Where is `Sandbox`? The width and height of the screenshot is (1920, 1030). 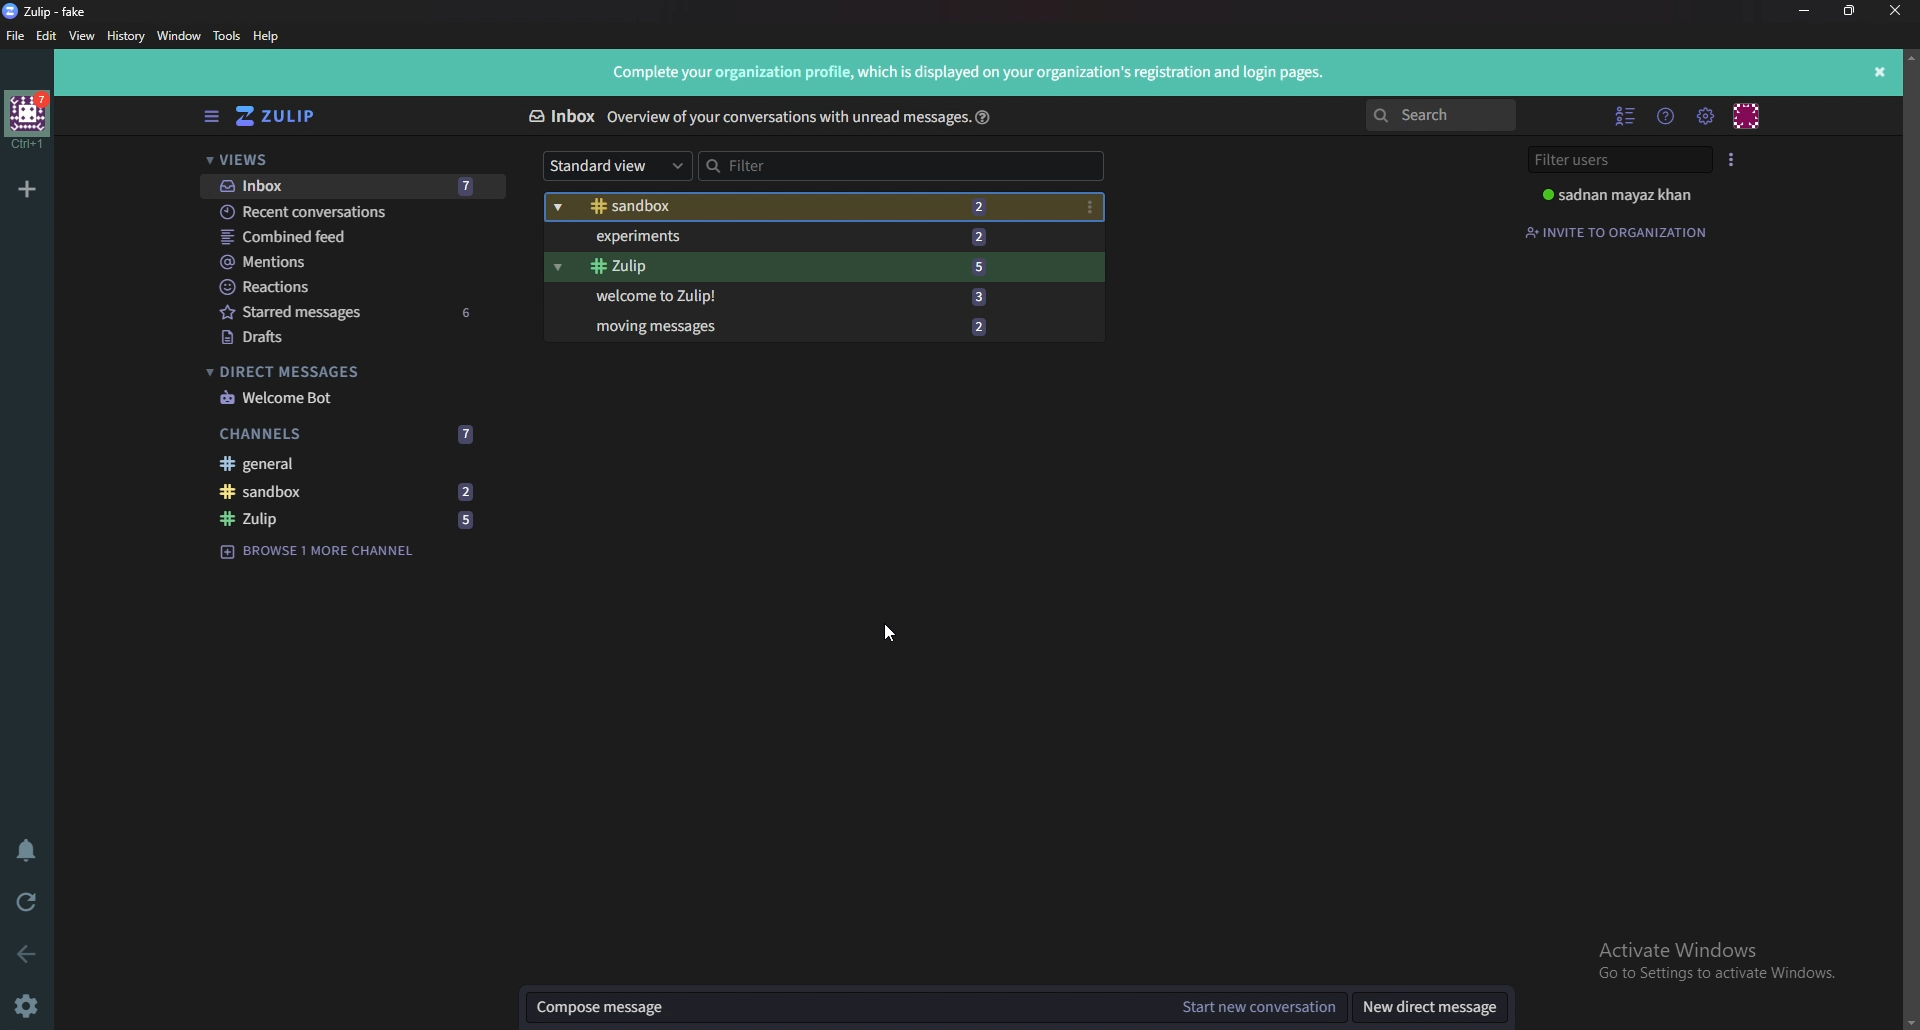 Sandbox is located at coordinates (350, 492).